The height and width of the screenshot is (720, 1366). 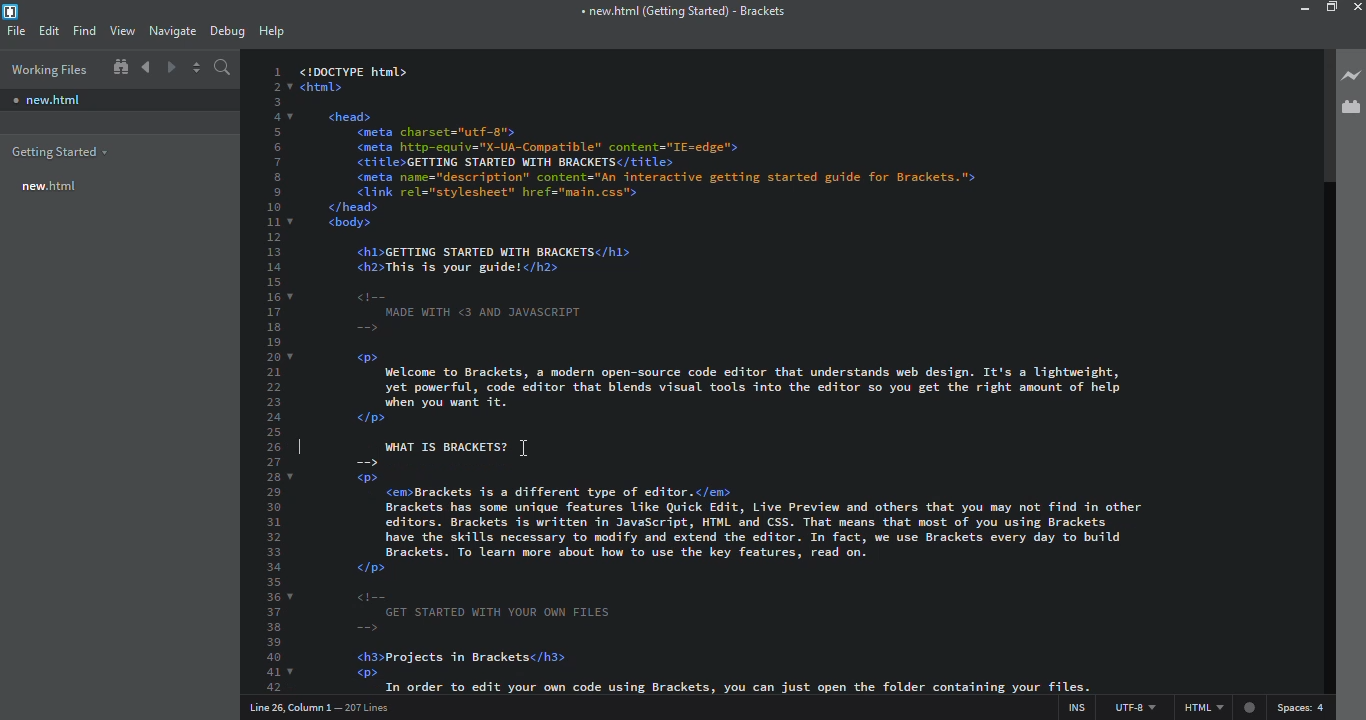 What do you see at coordinates (1300, 9) in the screenshot?
I see `minimize` at bounding box center [1300, 9].